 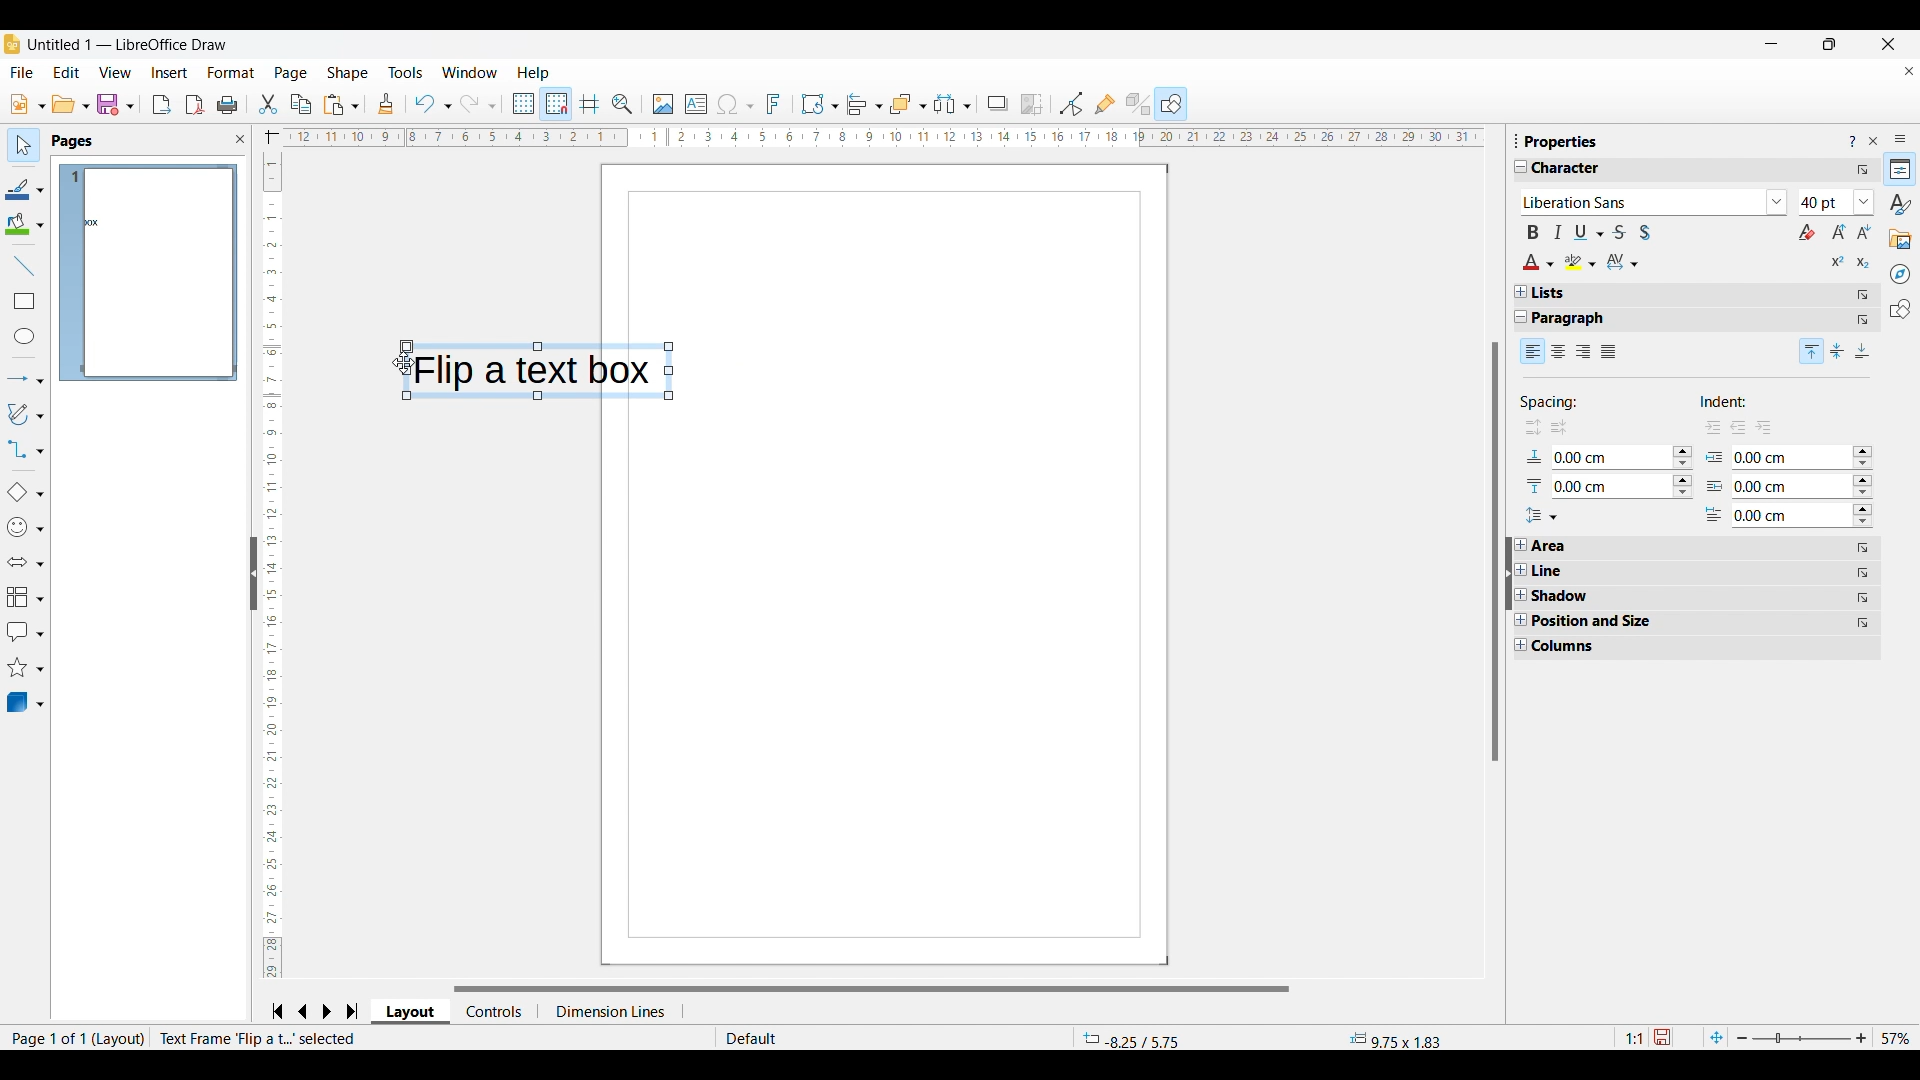 What do you see at coordinates (1812, 351) in the screenshot?
I see `Top alignment` at bounding box center [1812, 351].